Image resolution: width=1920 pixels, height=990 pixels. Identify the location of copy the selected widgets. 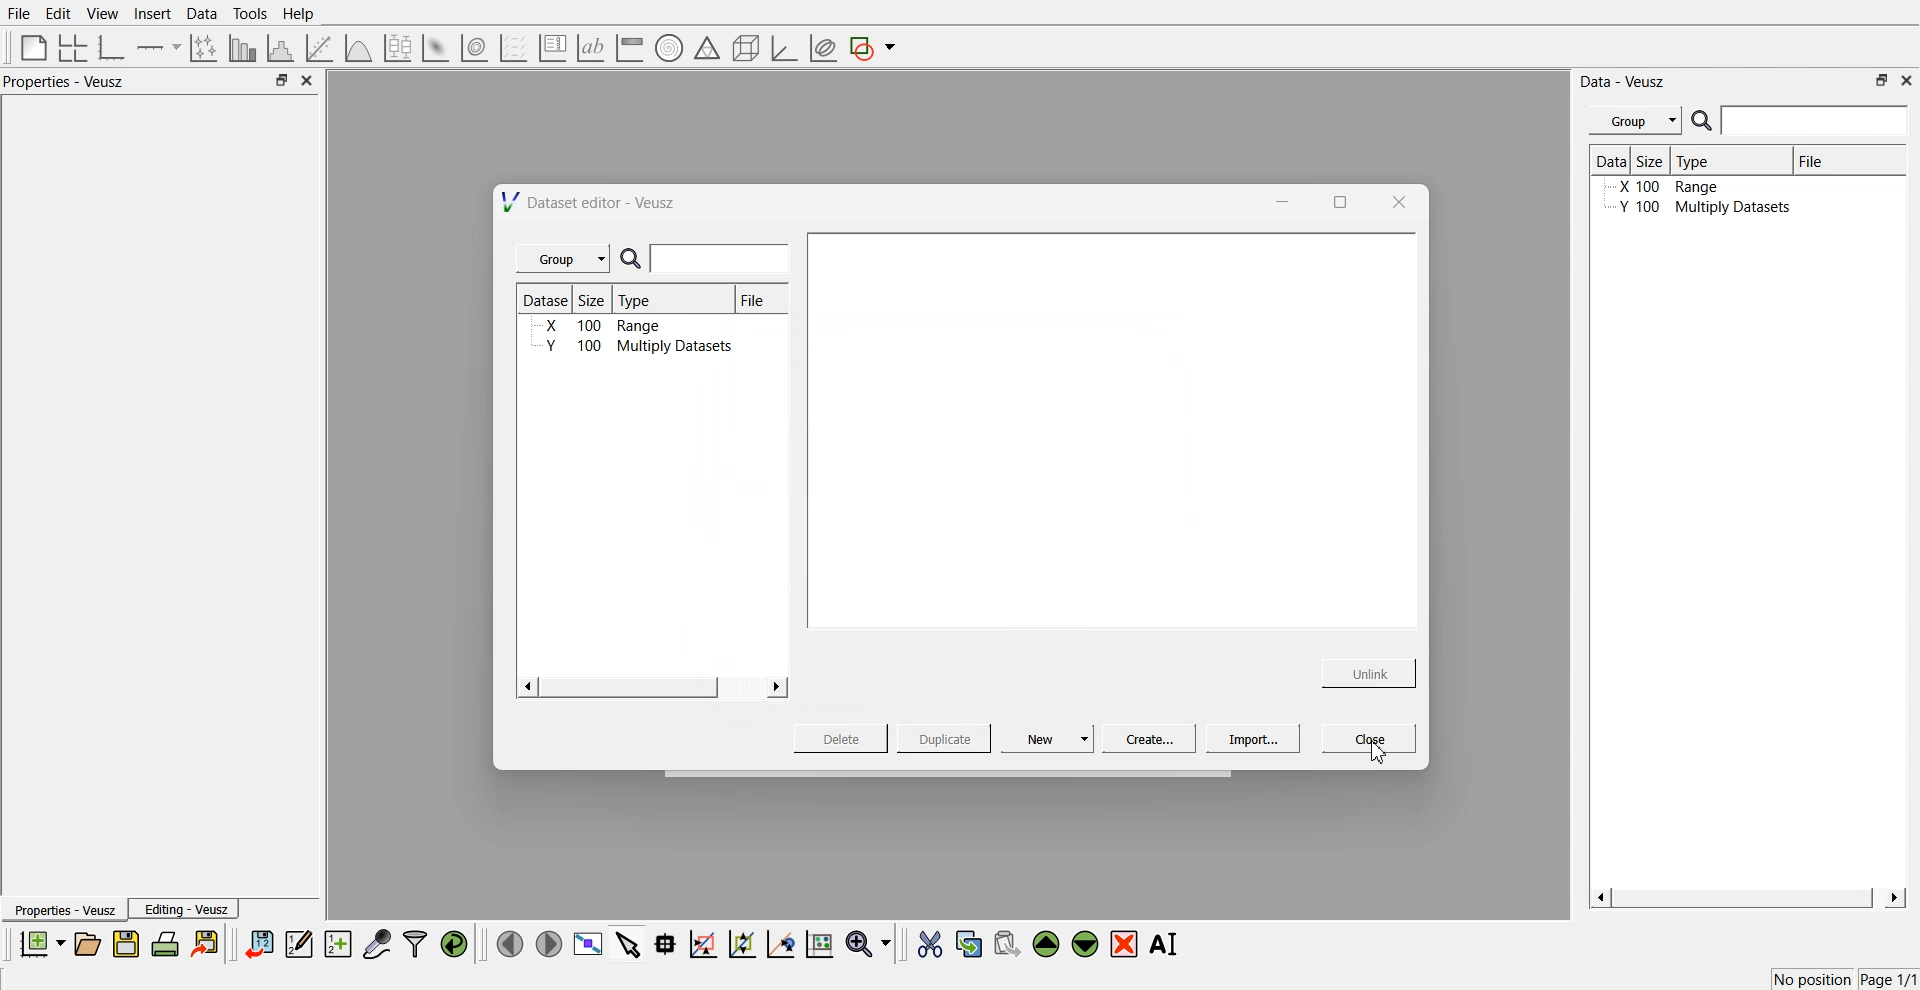
(969, 943).